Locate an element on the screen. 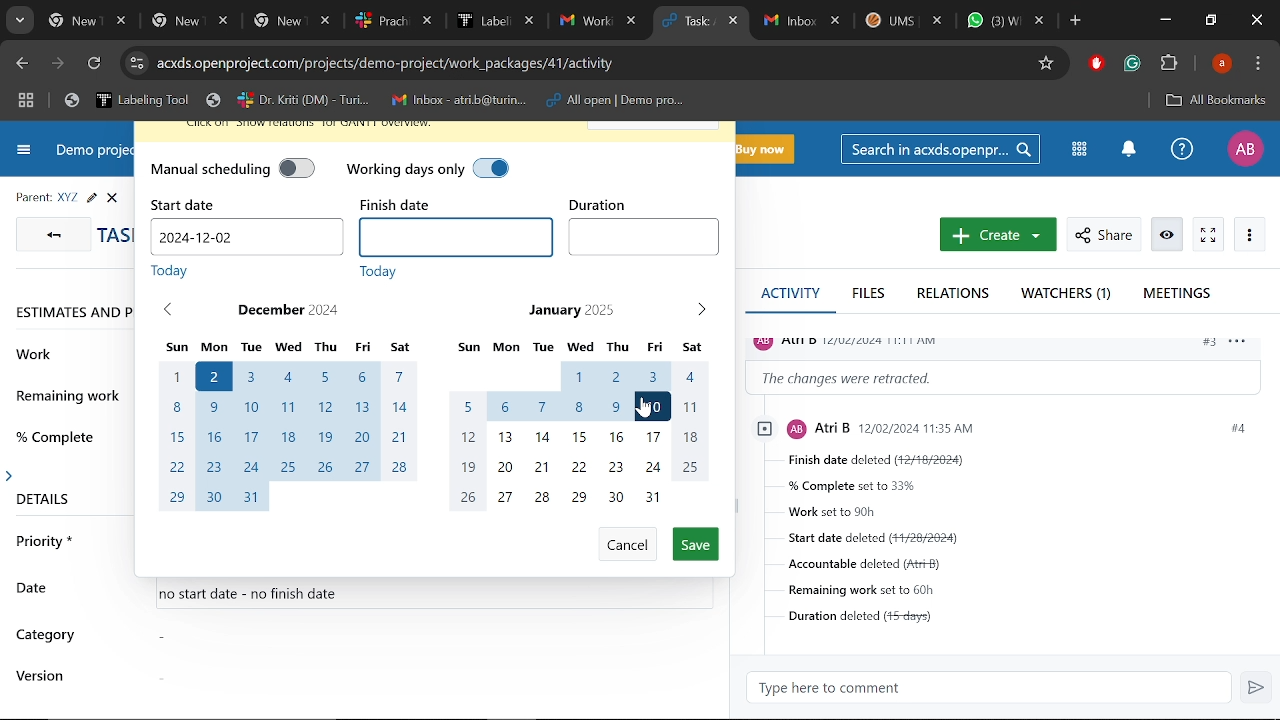 This screenshot has height=720, width=1280. #3 is located at coordinates (1208, 344).